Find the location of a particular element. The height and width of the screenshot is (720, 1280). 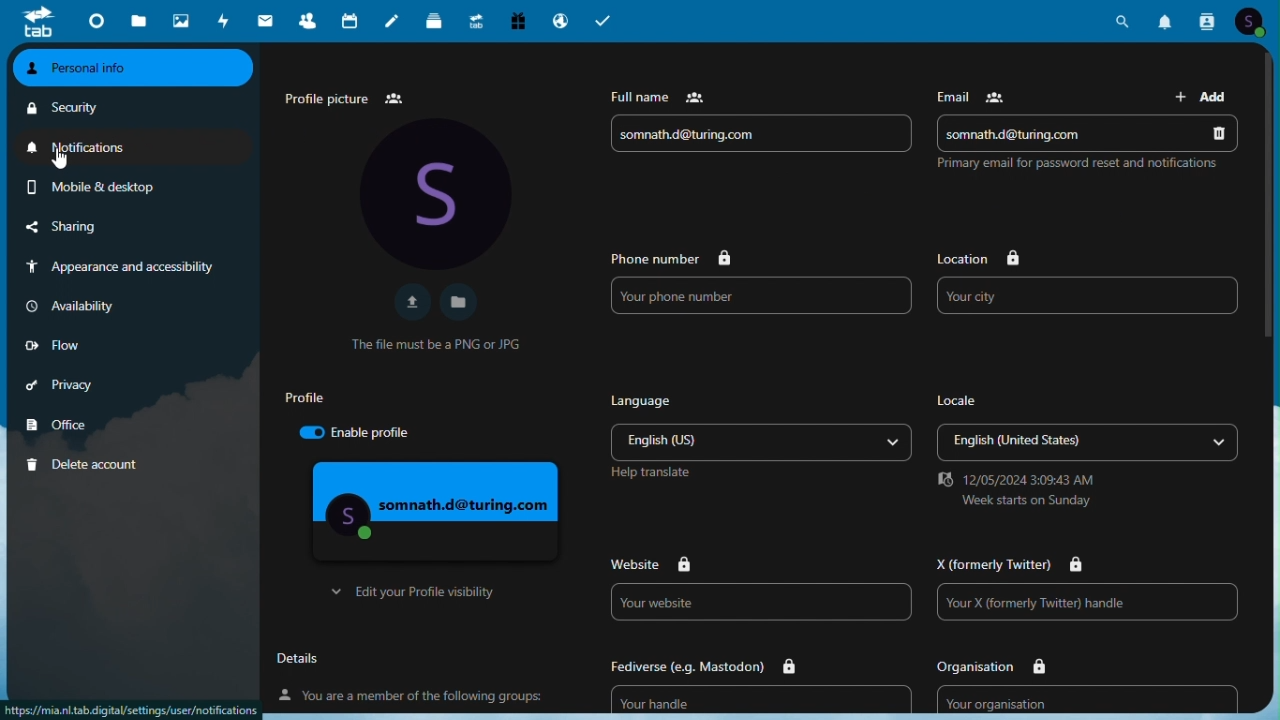

Privacy is located at coordinates (70, 381).